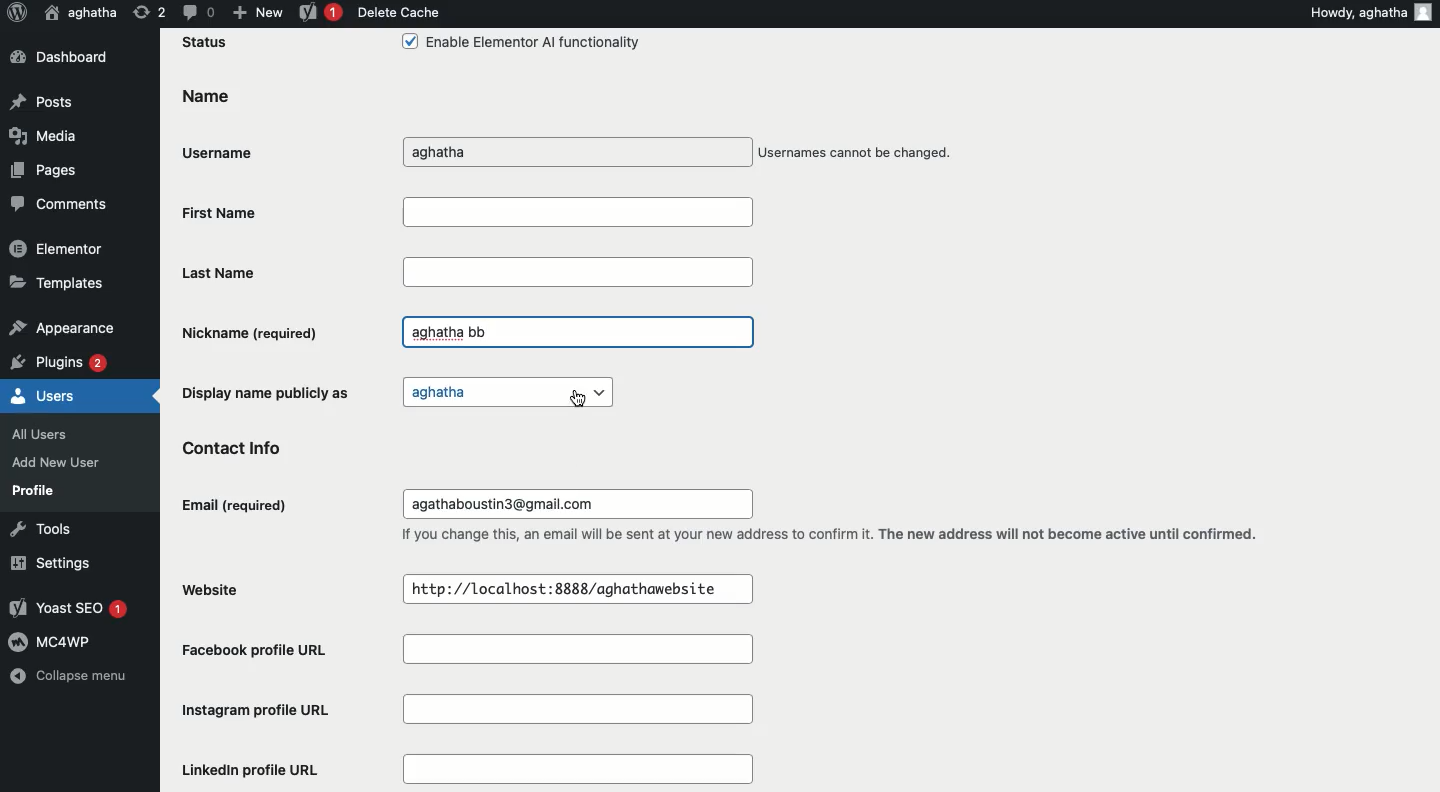 The height and width of the screenshot is (792, 1440). Describe the element at coordinates (578, 402) in the screenshot. I see `Cursor` at that location.